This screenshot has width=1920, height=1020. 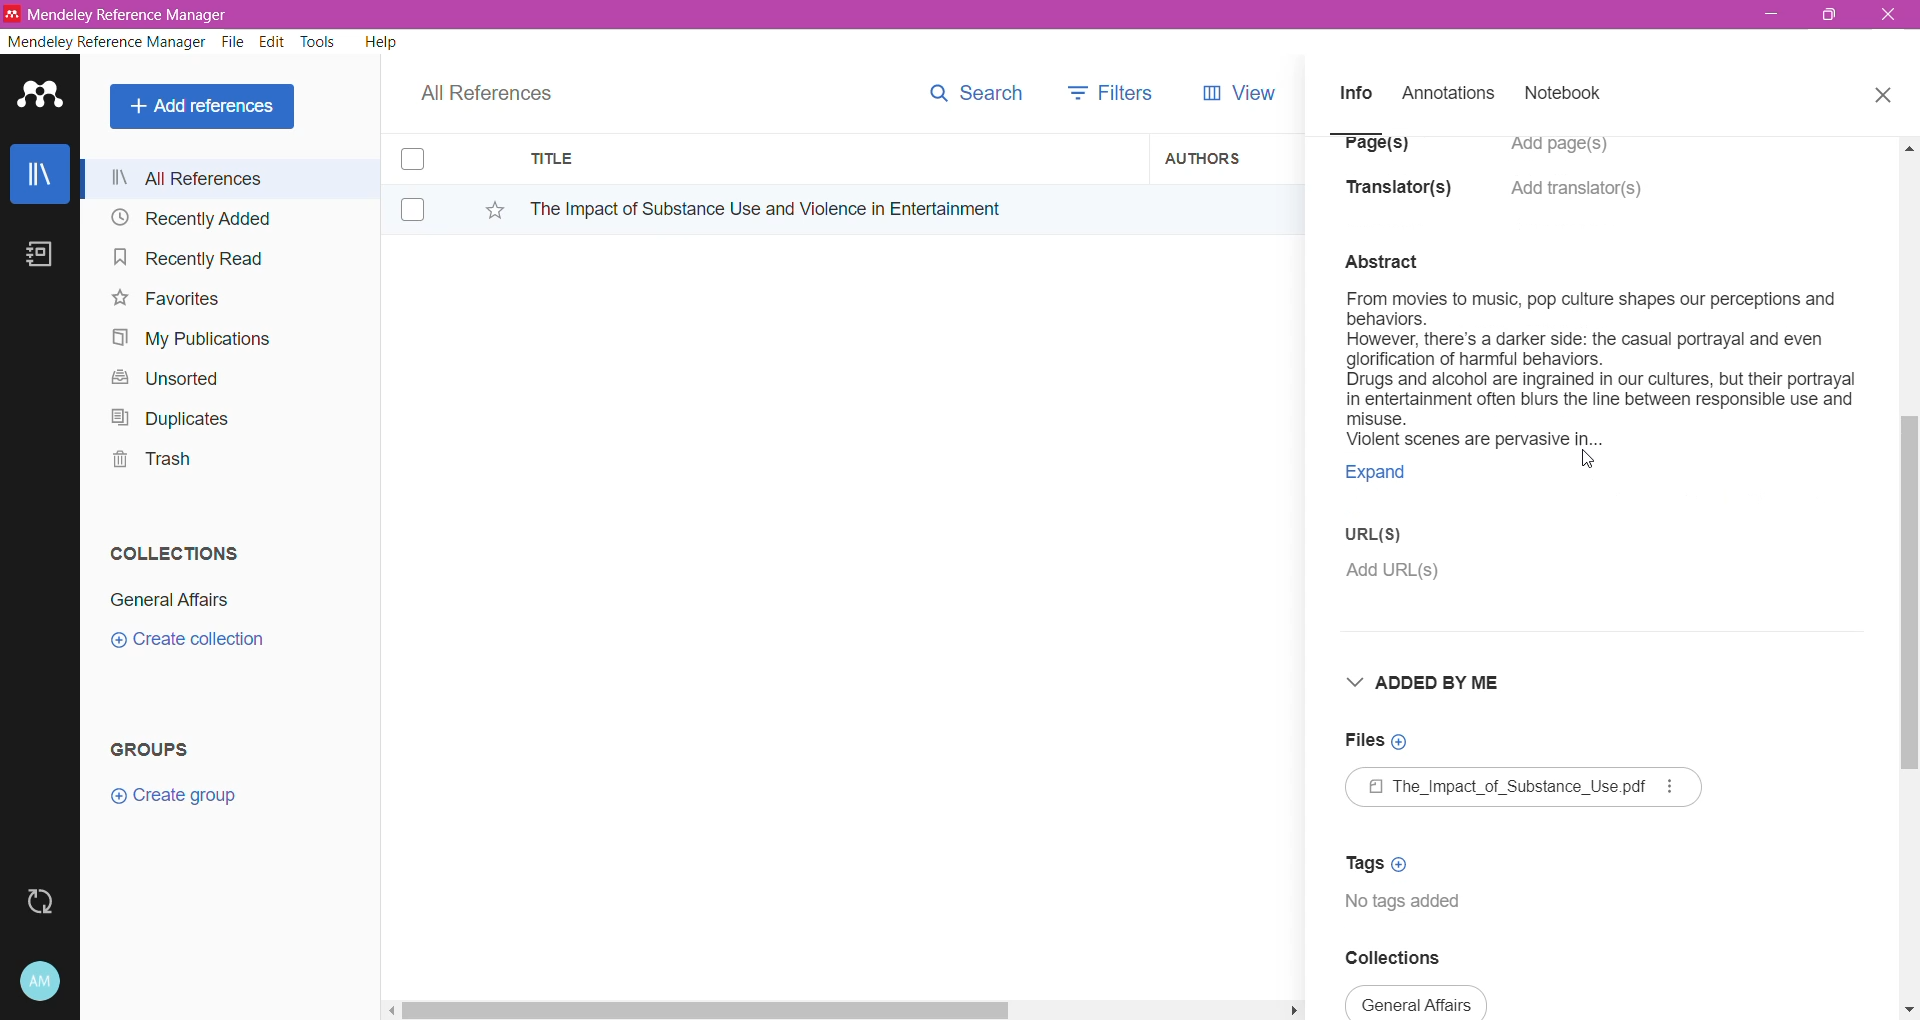 What do you see at coordinates (162, 377) in the screenshot?
I see `Unsorted` at bounding box center [162, 377].